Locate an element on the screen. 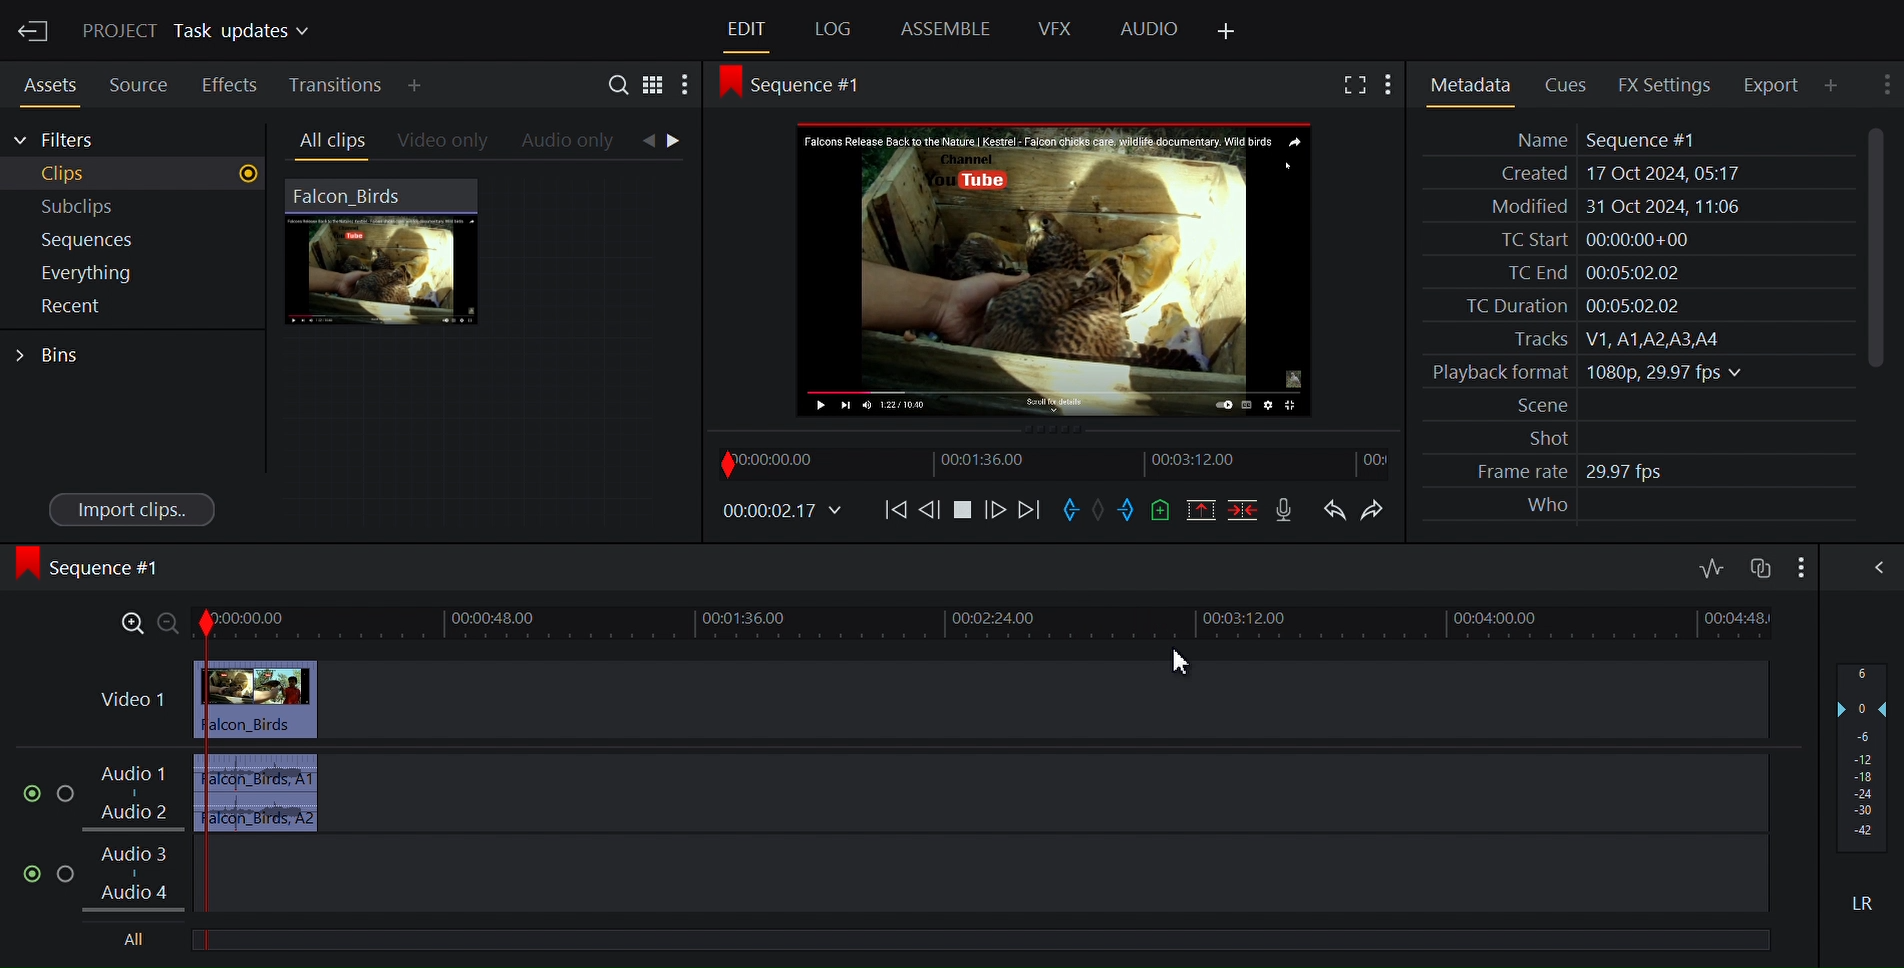 The height and width of the screenshot is (968, 1904). Zoom out is located at coordinates (170, 624).